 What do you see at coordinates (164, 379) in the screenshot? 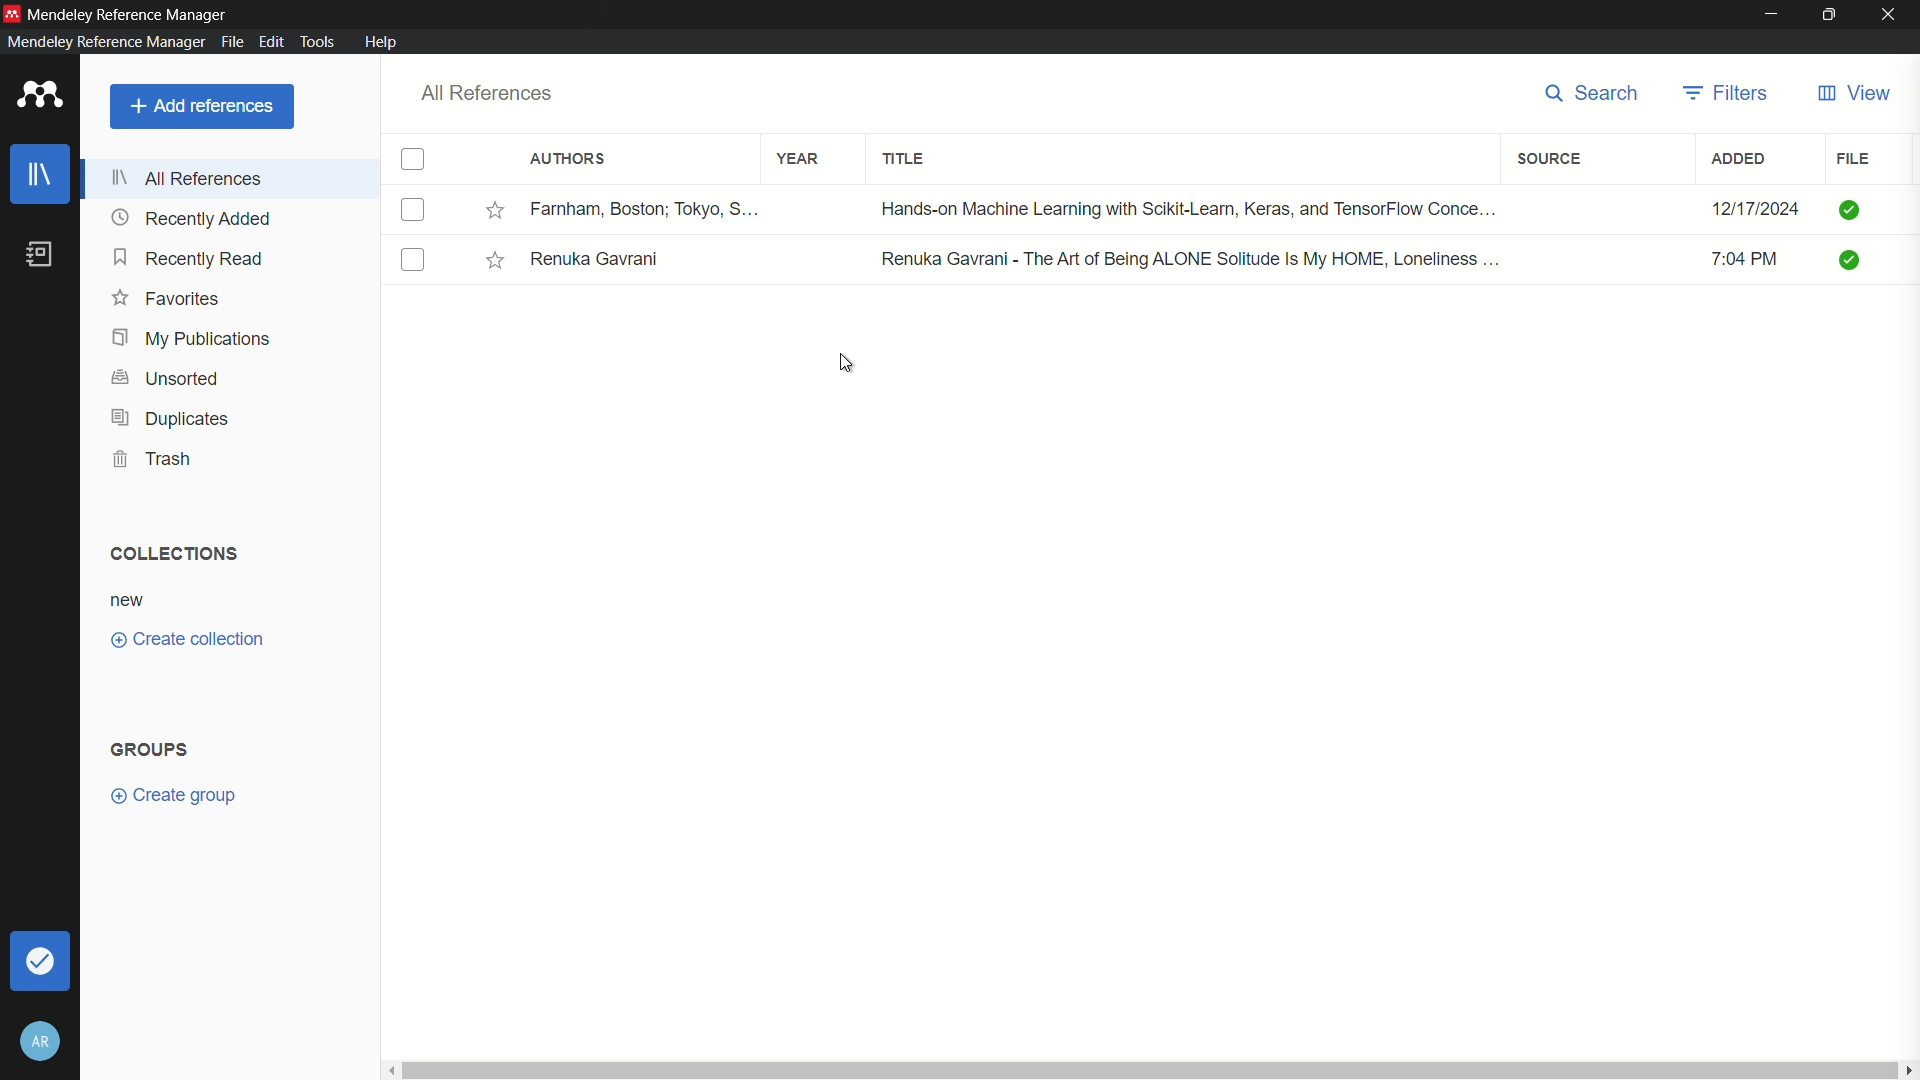
I see `unsorted` at bounding box center [164, 379].